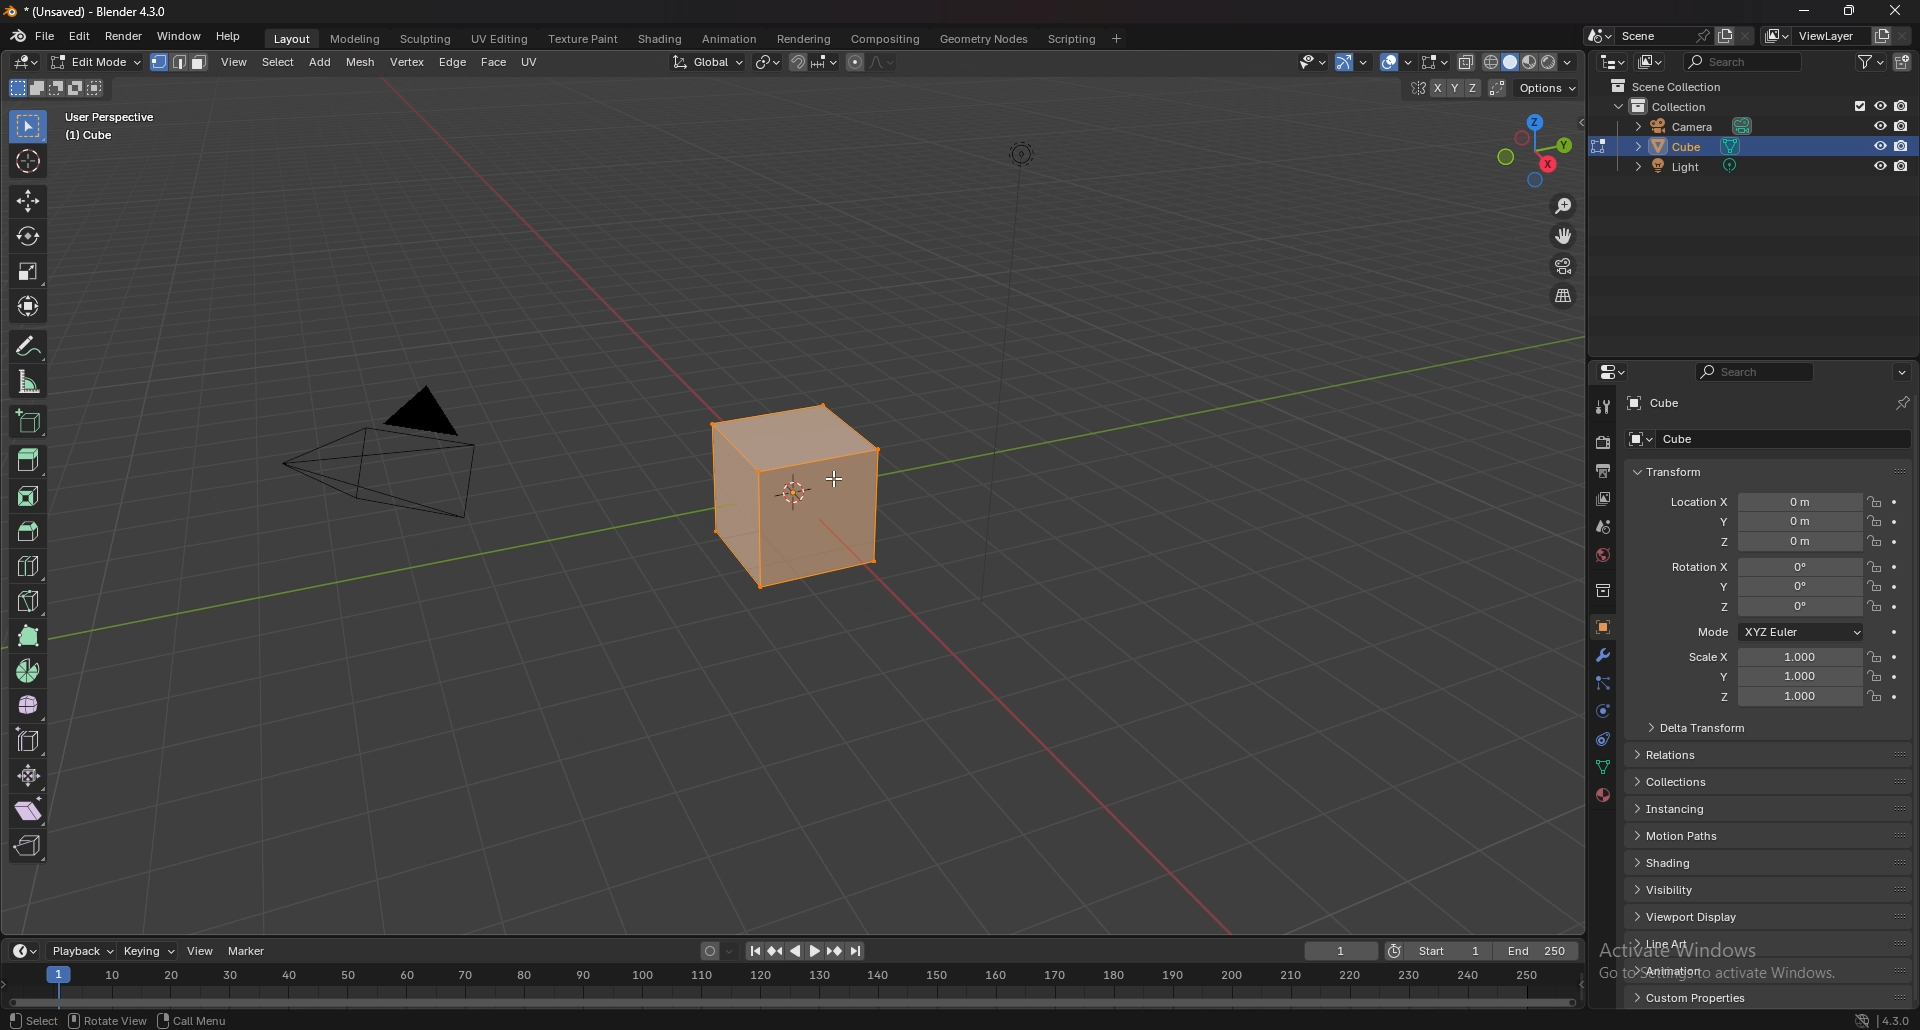 This screenshot has width=1920, height=1030. I want to click on editor type, so click(1614, 373).